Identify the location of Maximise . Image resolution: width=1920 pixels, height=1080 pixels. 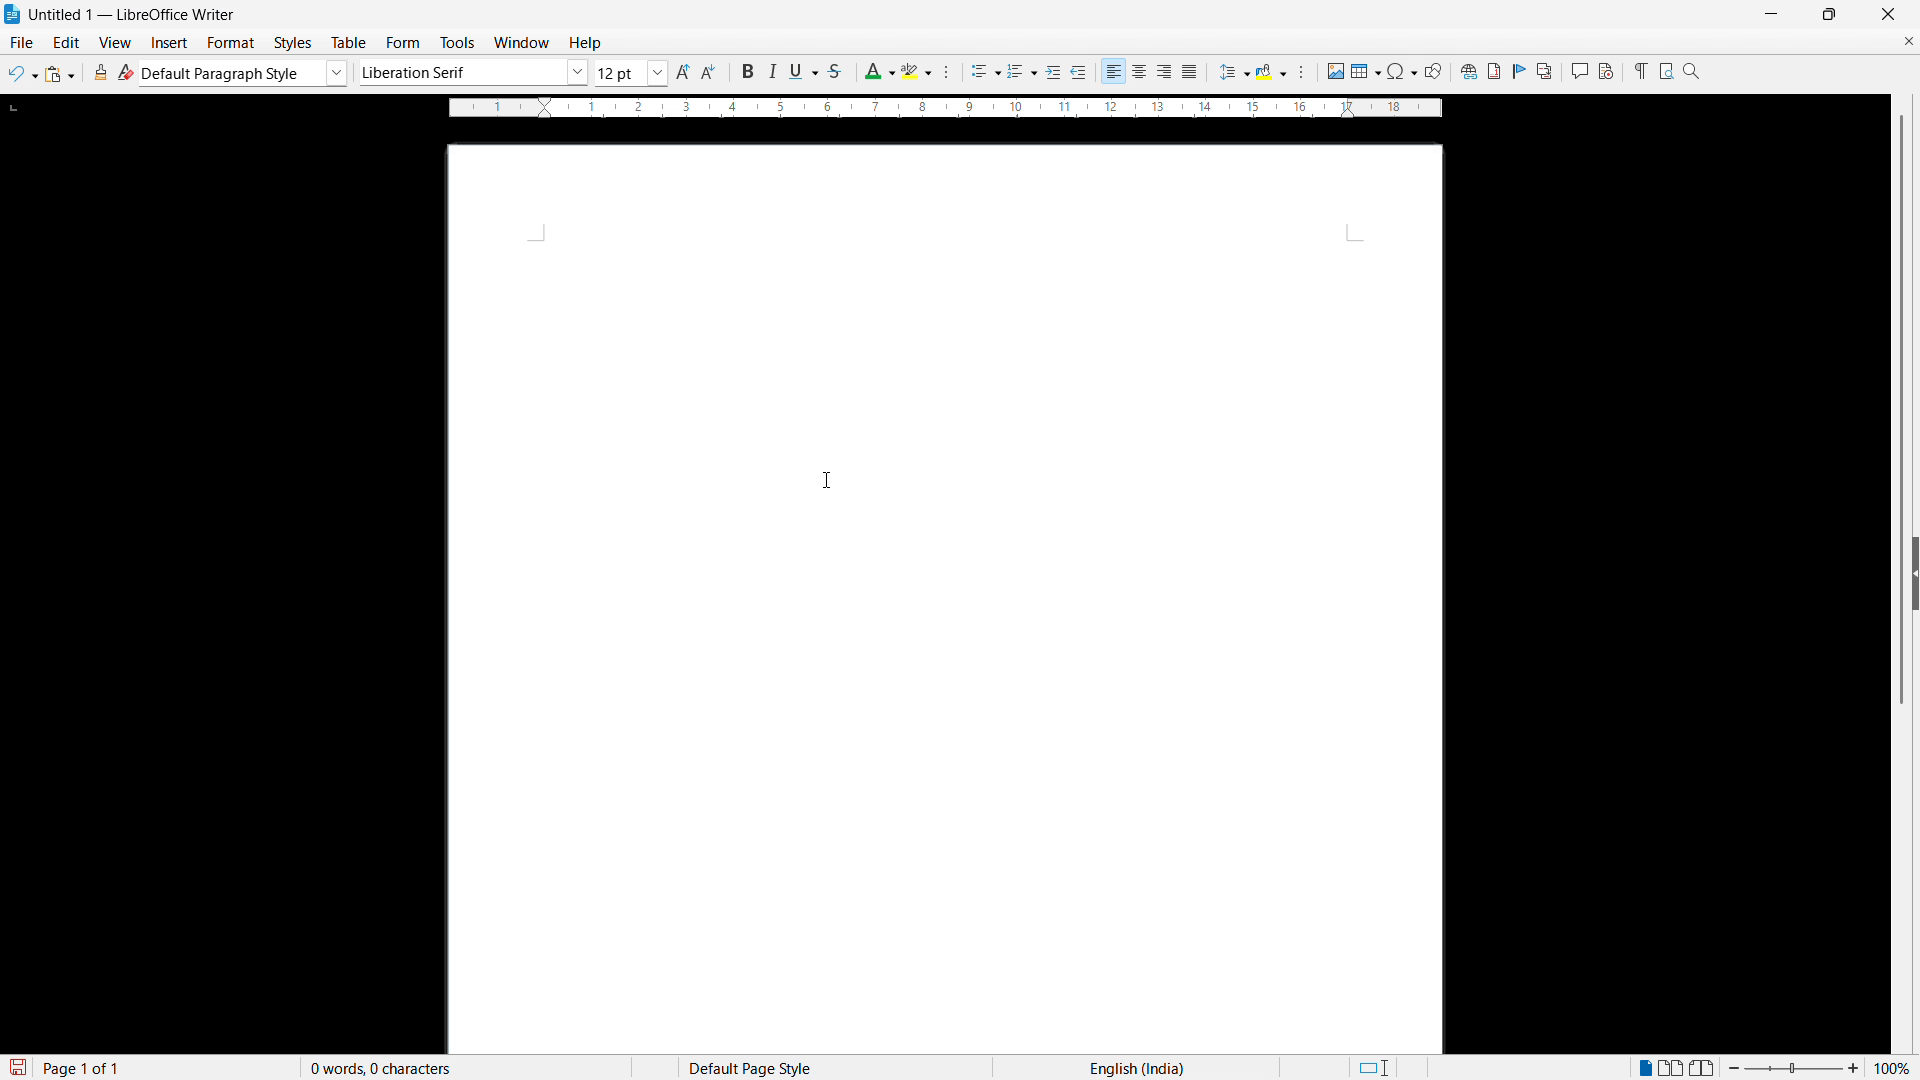
(1830, 15).